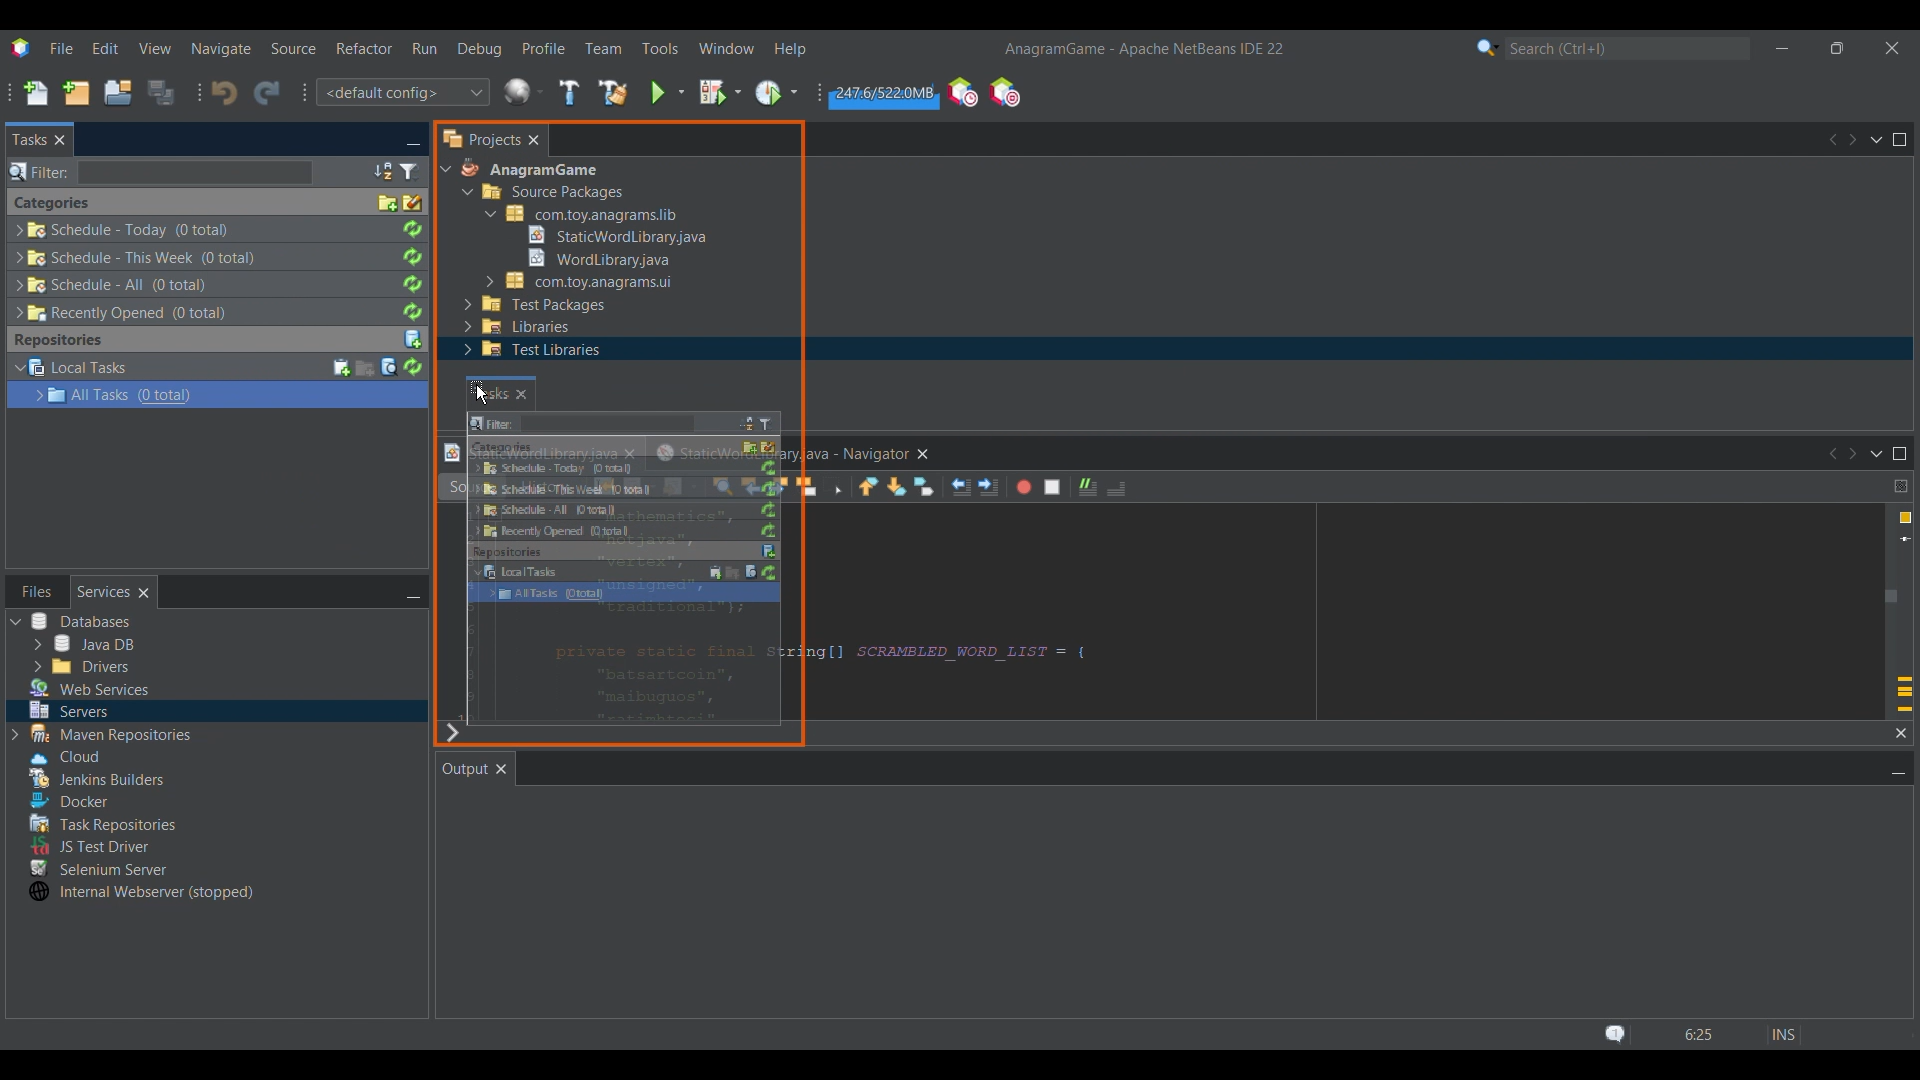 Image resolution: width=1920 pixels, height=1080 pixels. What do you see at coordinates (963, 91) in the screenshot?
I see `Profile the IDE` at bounding box center [963, 91].